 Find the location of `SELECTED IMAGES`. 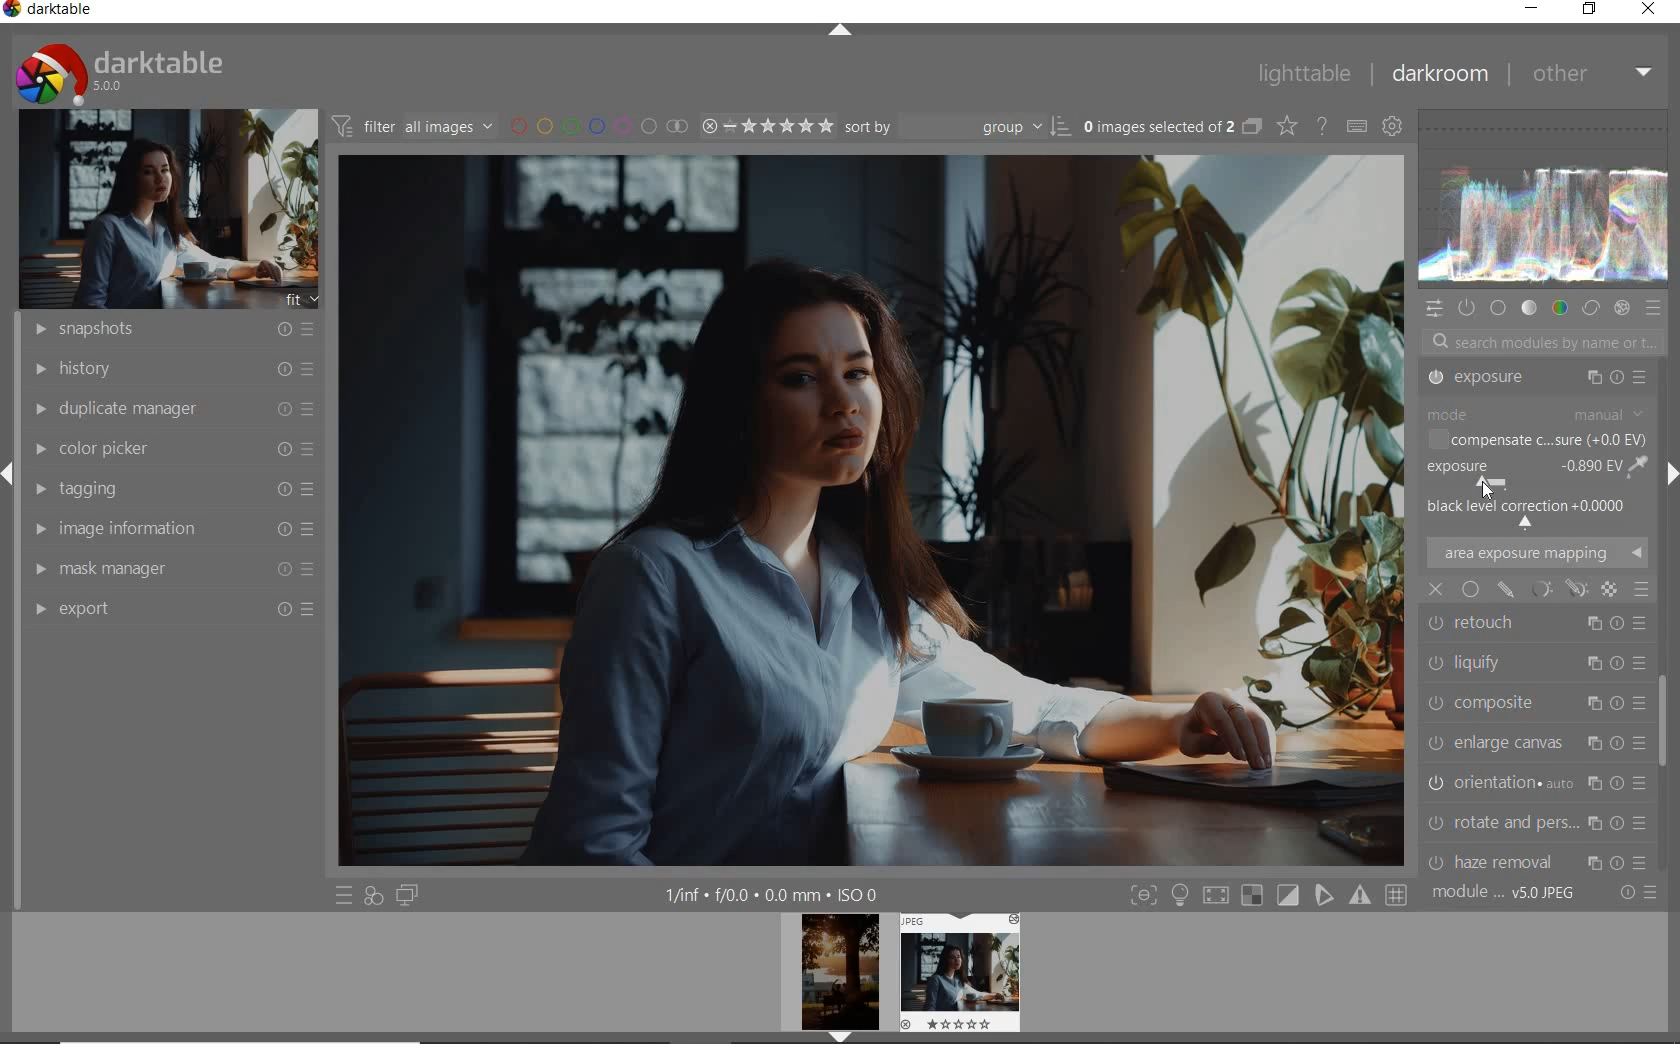

SELECTED IMAGES is located at coordinates (1155, 127).